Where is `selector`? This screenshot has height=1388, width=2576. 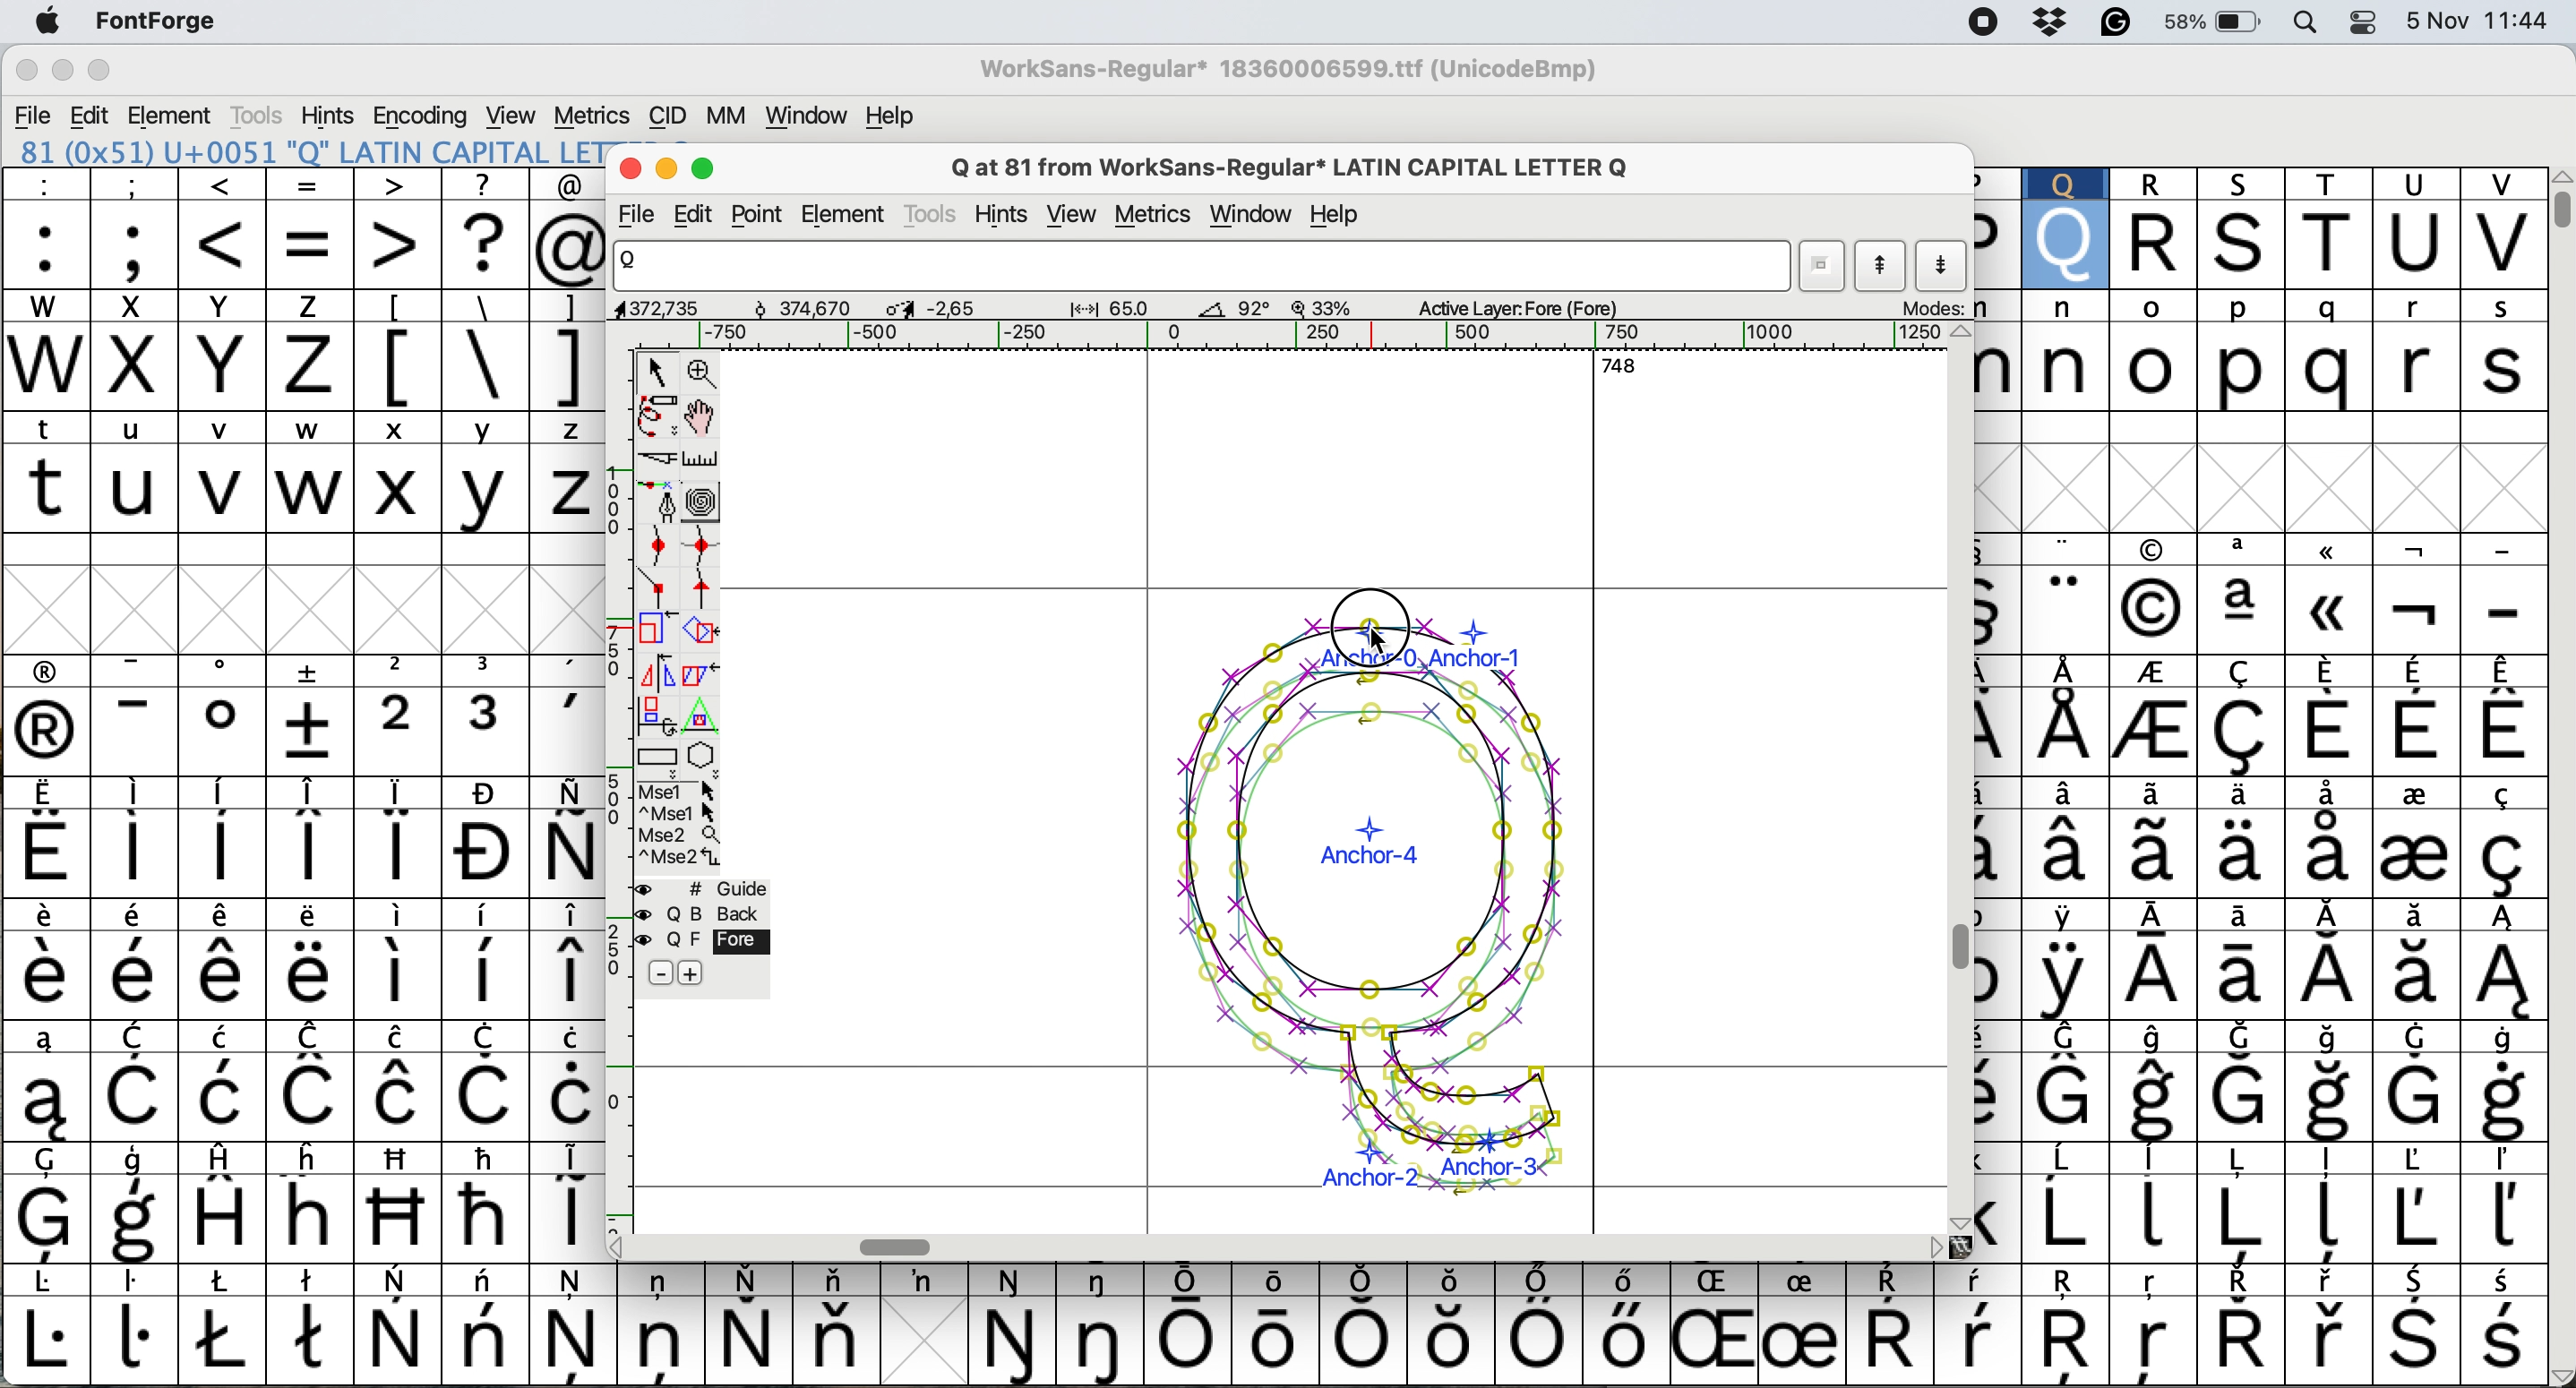
selector is located at coordinates (661, 373).